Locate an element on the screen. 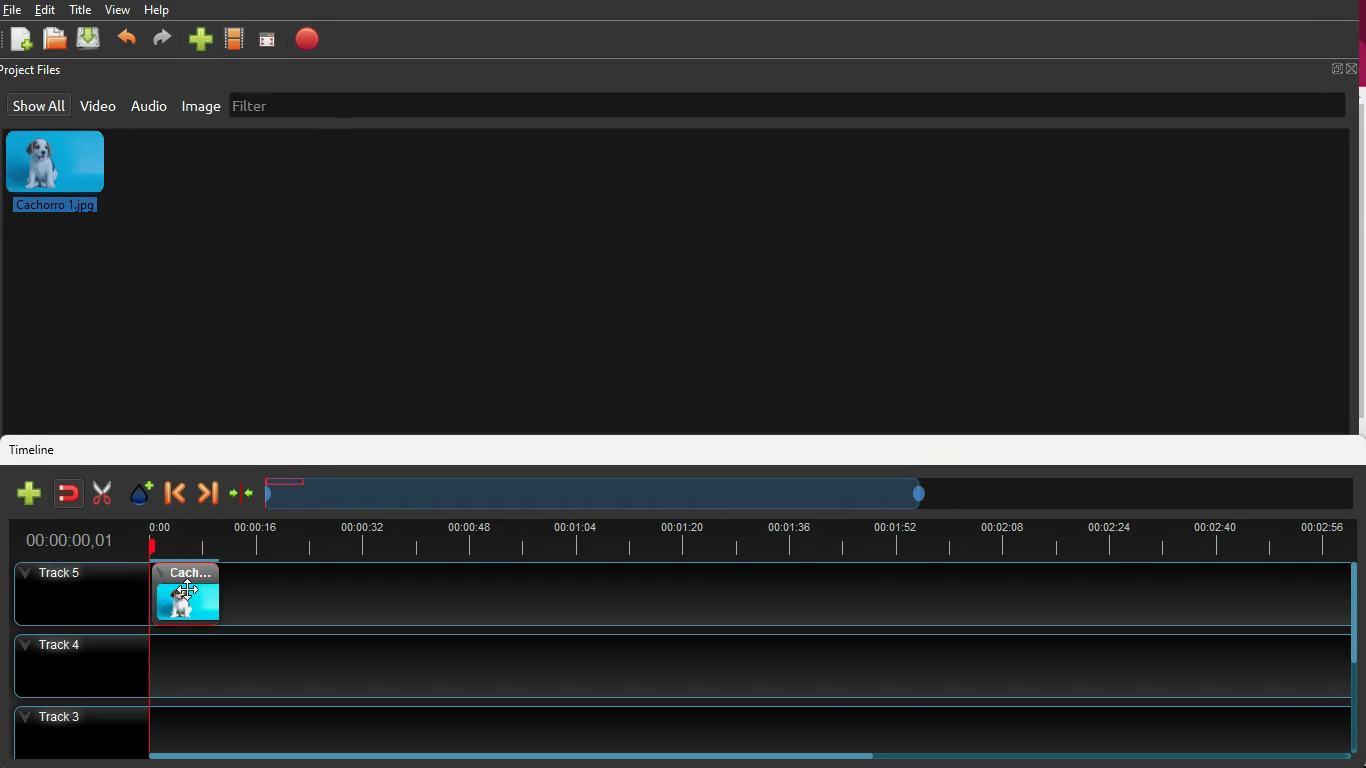 This screenshot has height=768, width=1366. time is located at coordinates (740, 539).